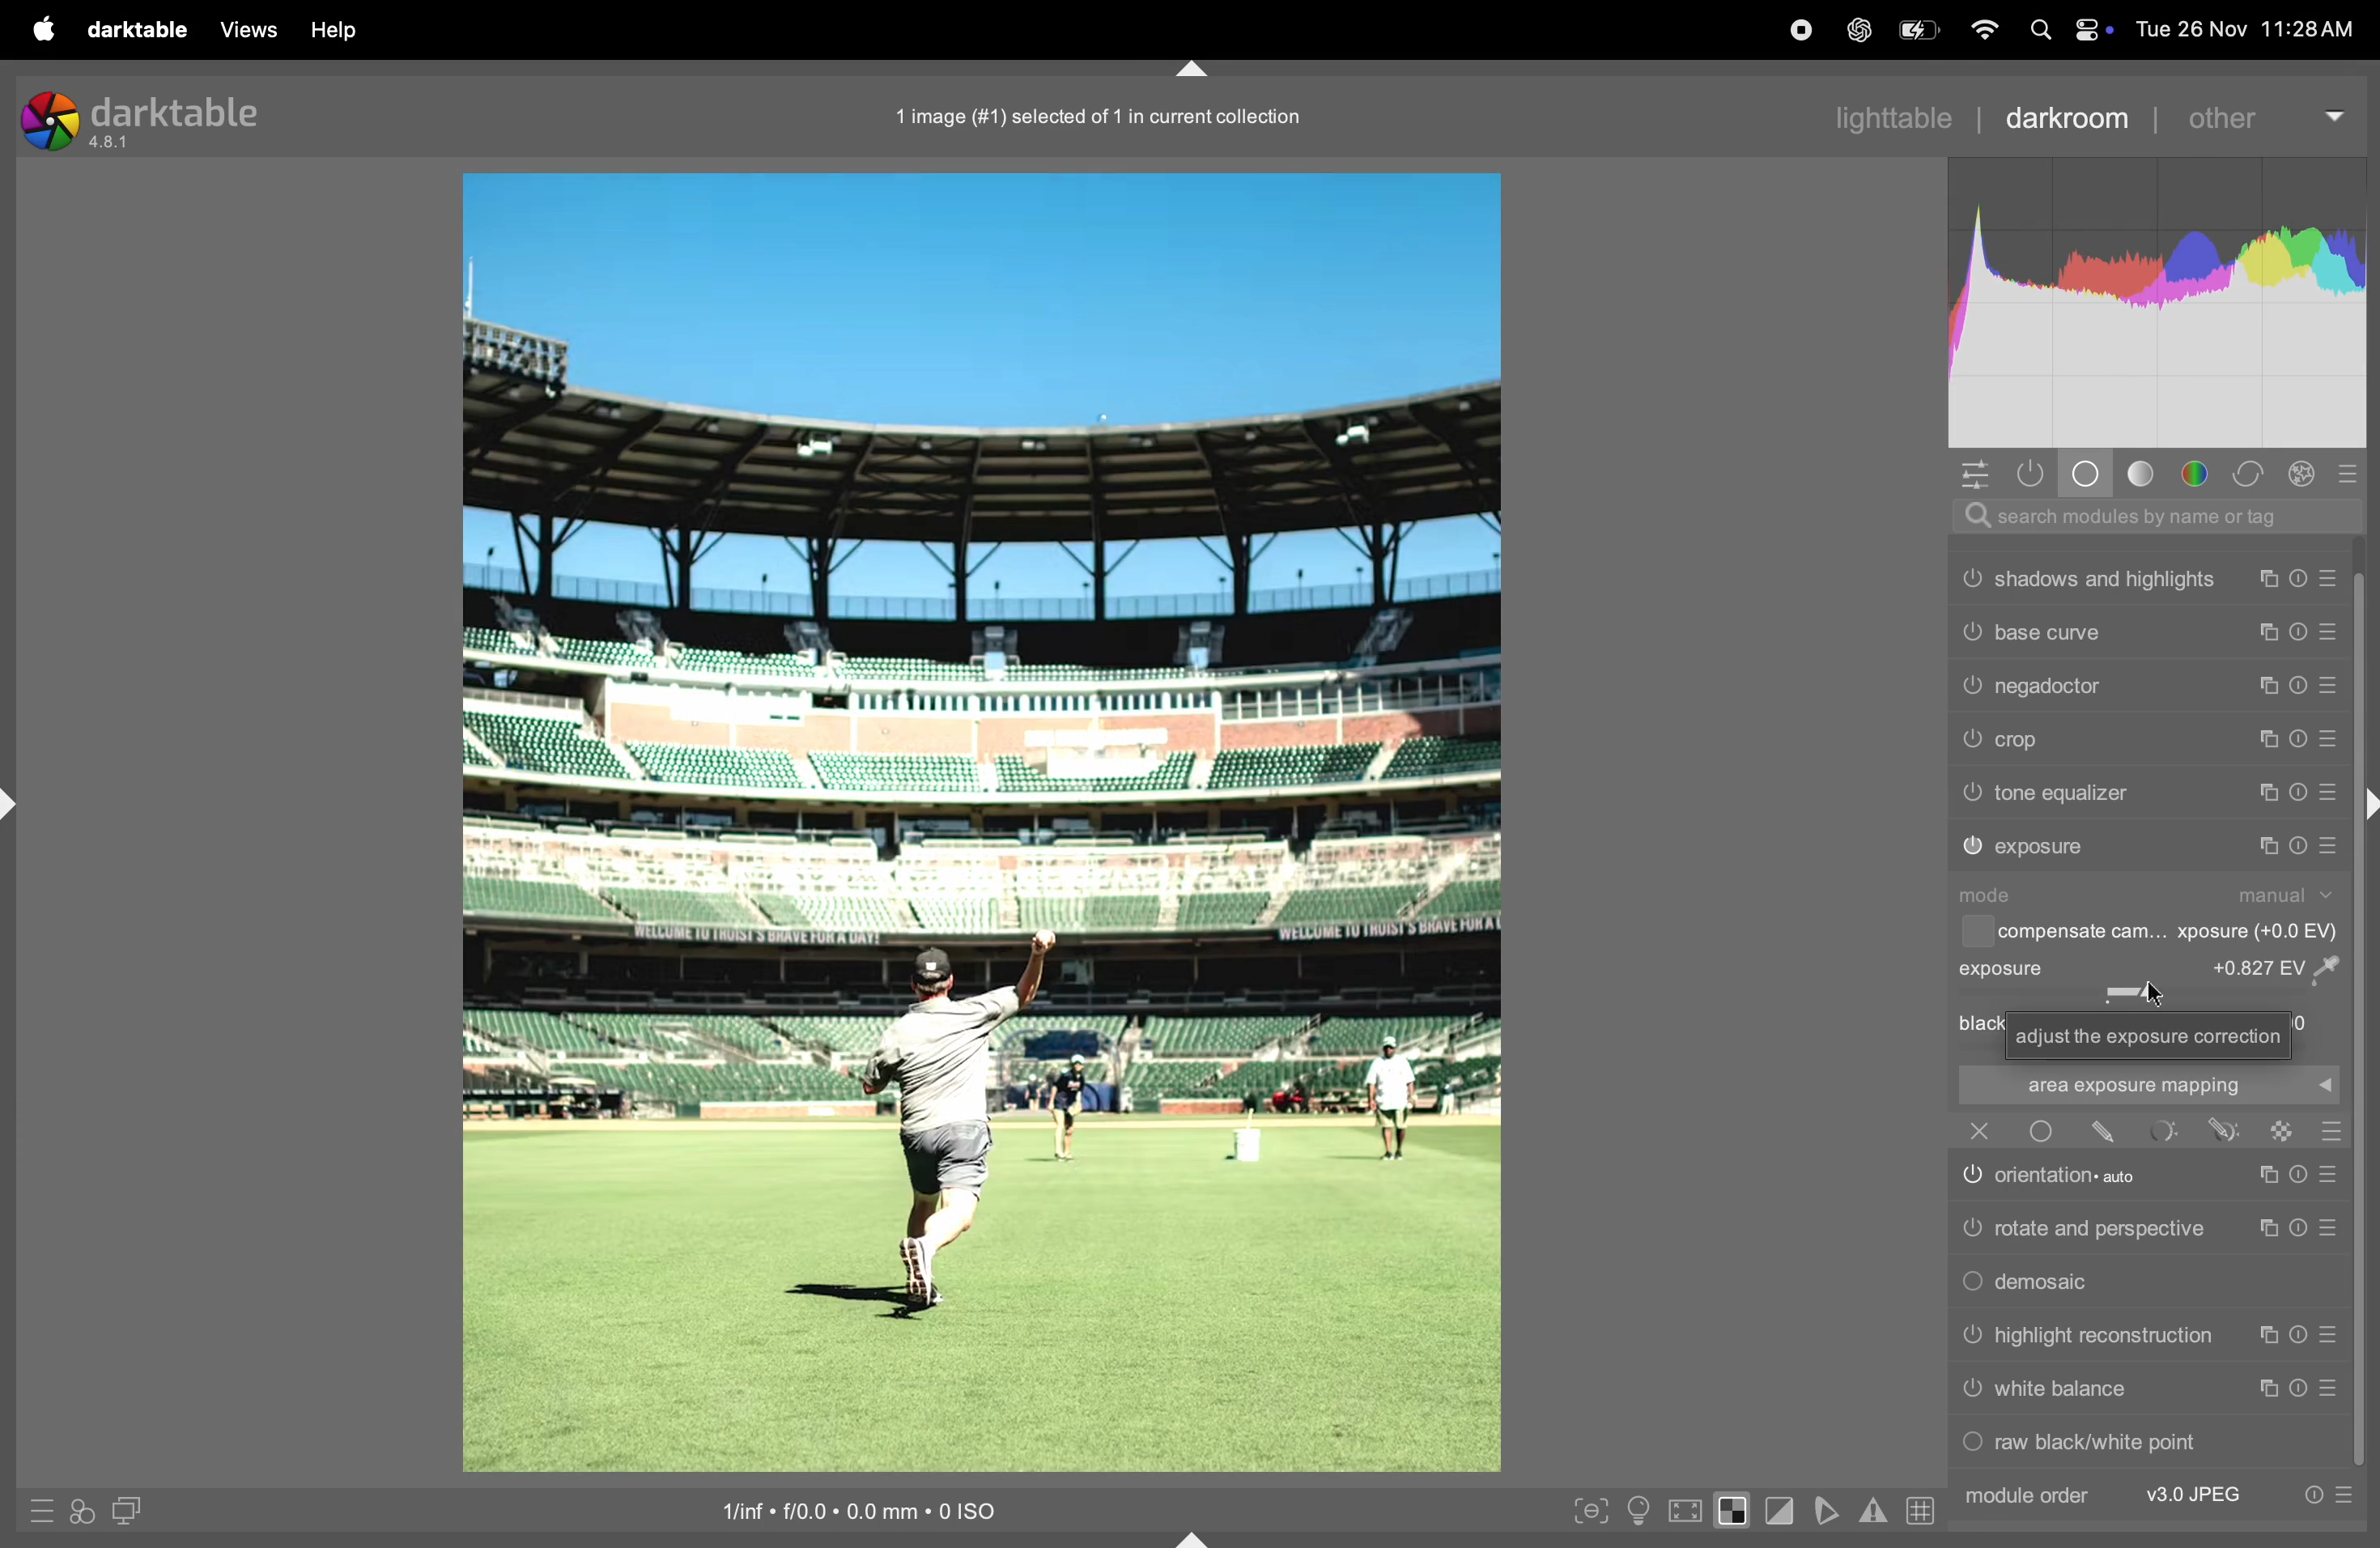  Describe the element at coordinates (2303, 473) in the screenshot. I see `effect` at that location.